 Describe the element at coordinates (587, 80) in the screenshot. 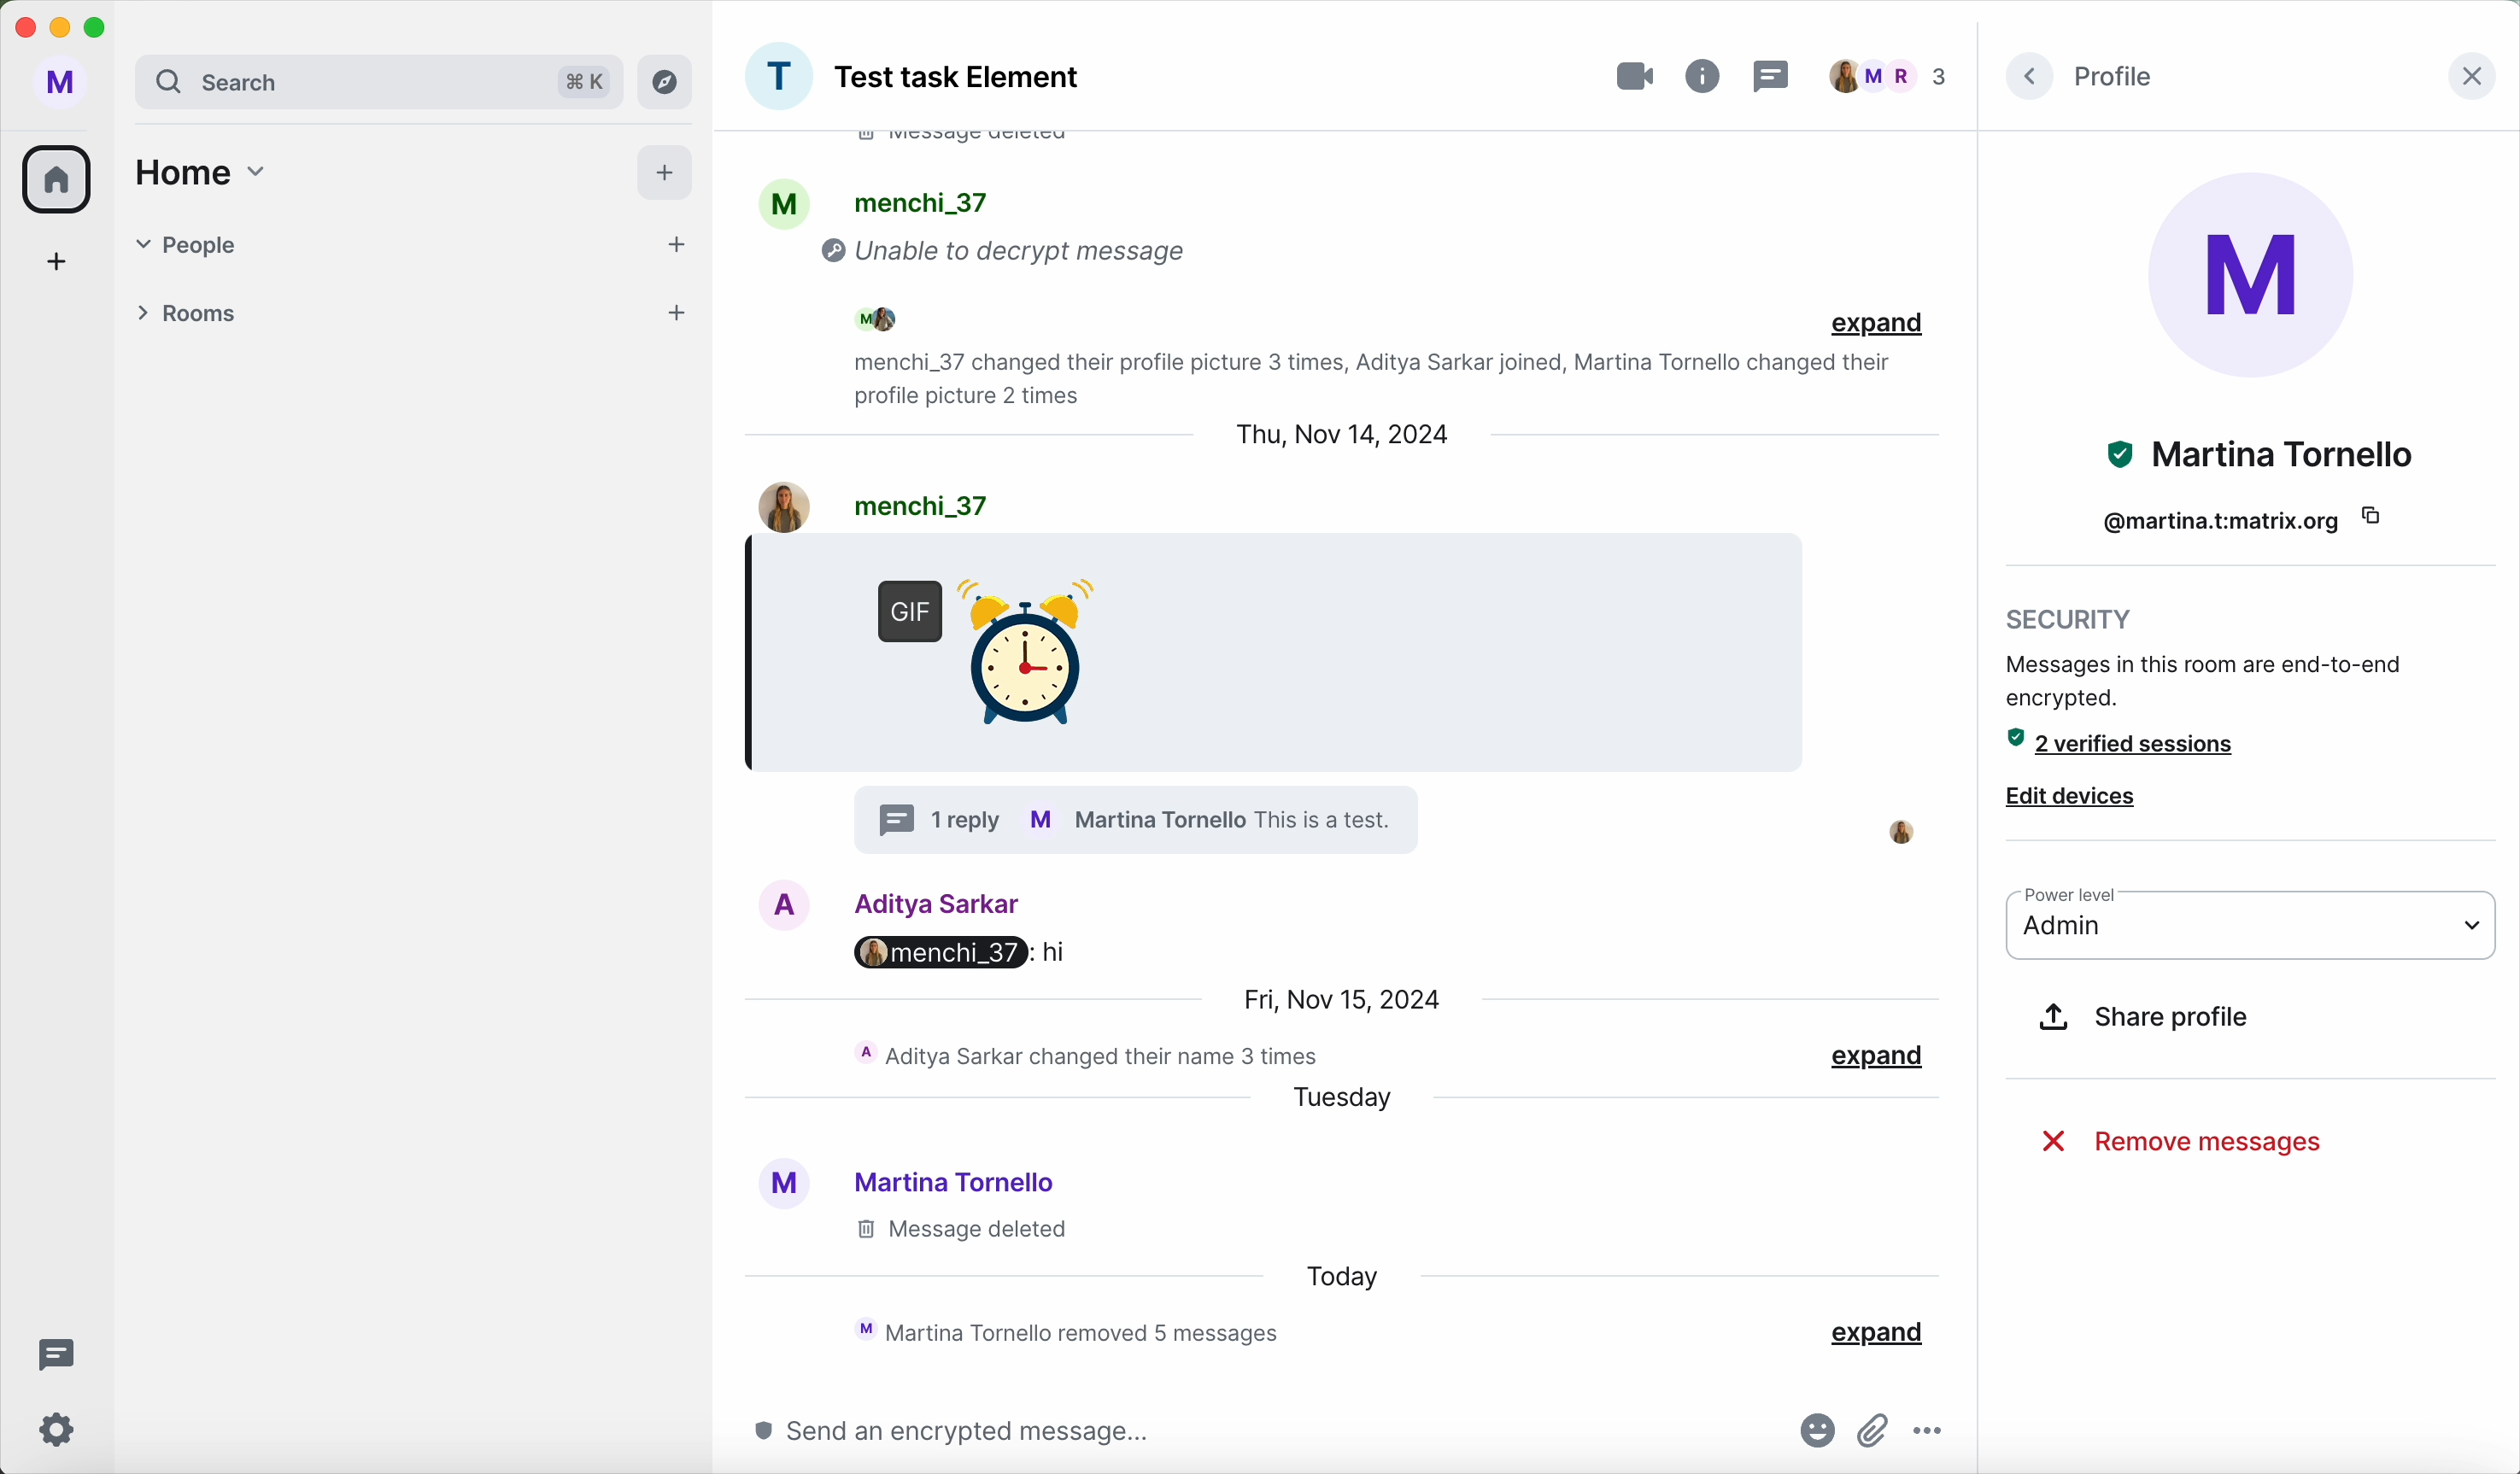

I see `shortcut` at that location.